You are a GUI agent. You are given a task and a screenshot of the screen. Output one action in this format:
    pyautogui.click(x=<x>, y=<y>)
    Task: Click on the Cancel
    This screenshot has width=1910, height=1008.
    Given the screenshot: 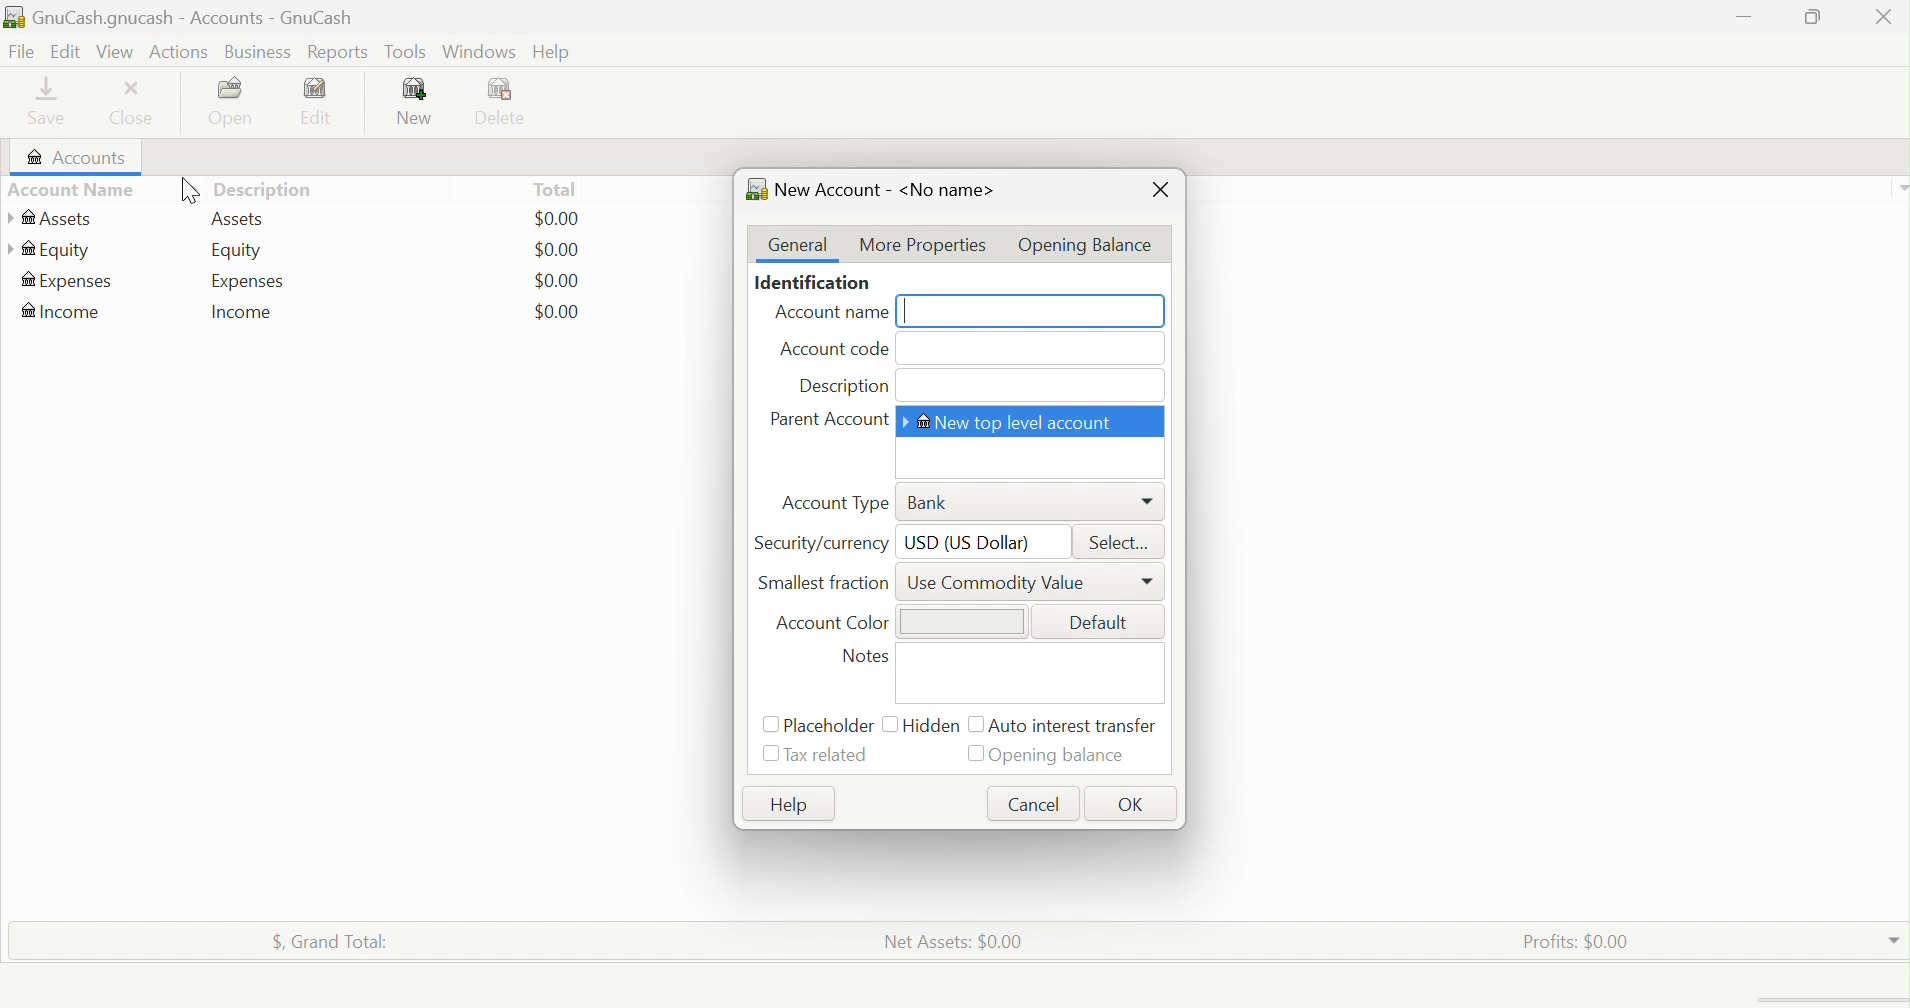 What is the action you would take?
    pyautogui.click(x=1037, y=802)
    